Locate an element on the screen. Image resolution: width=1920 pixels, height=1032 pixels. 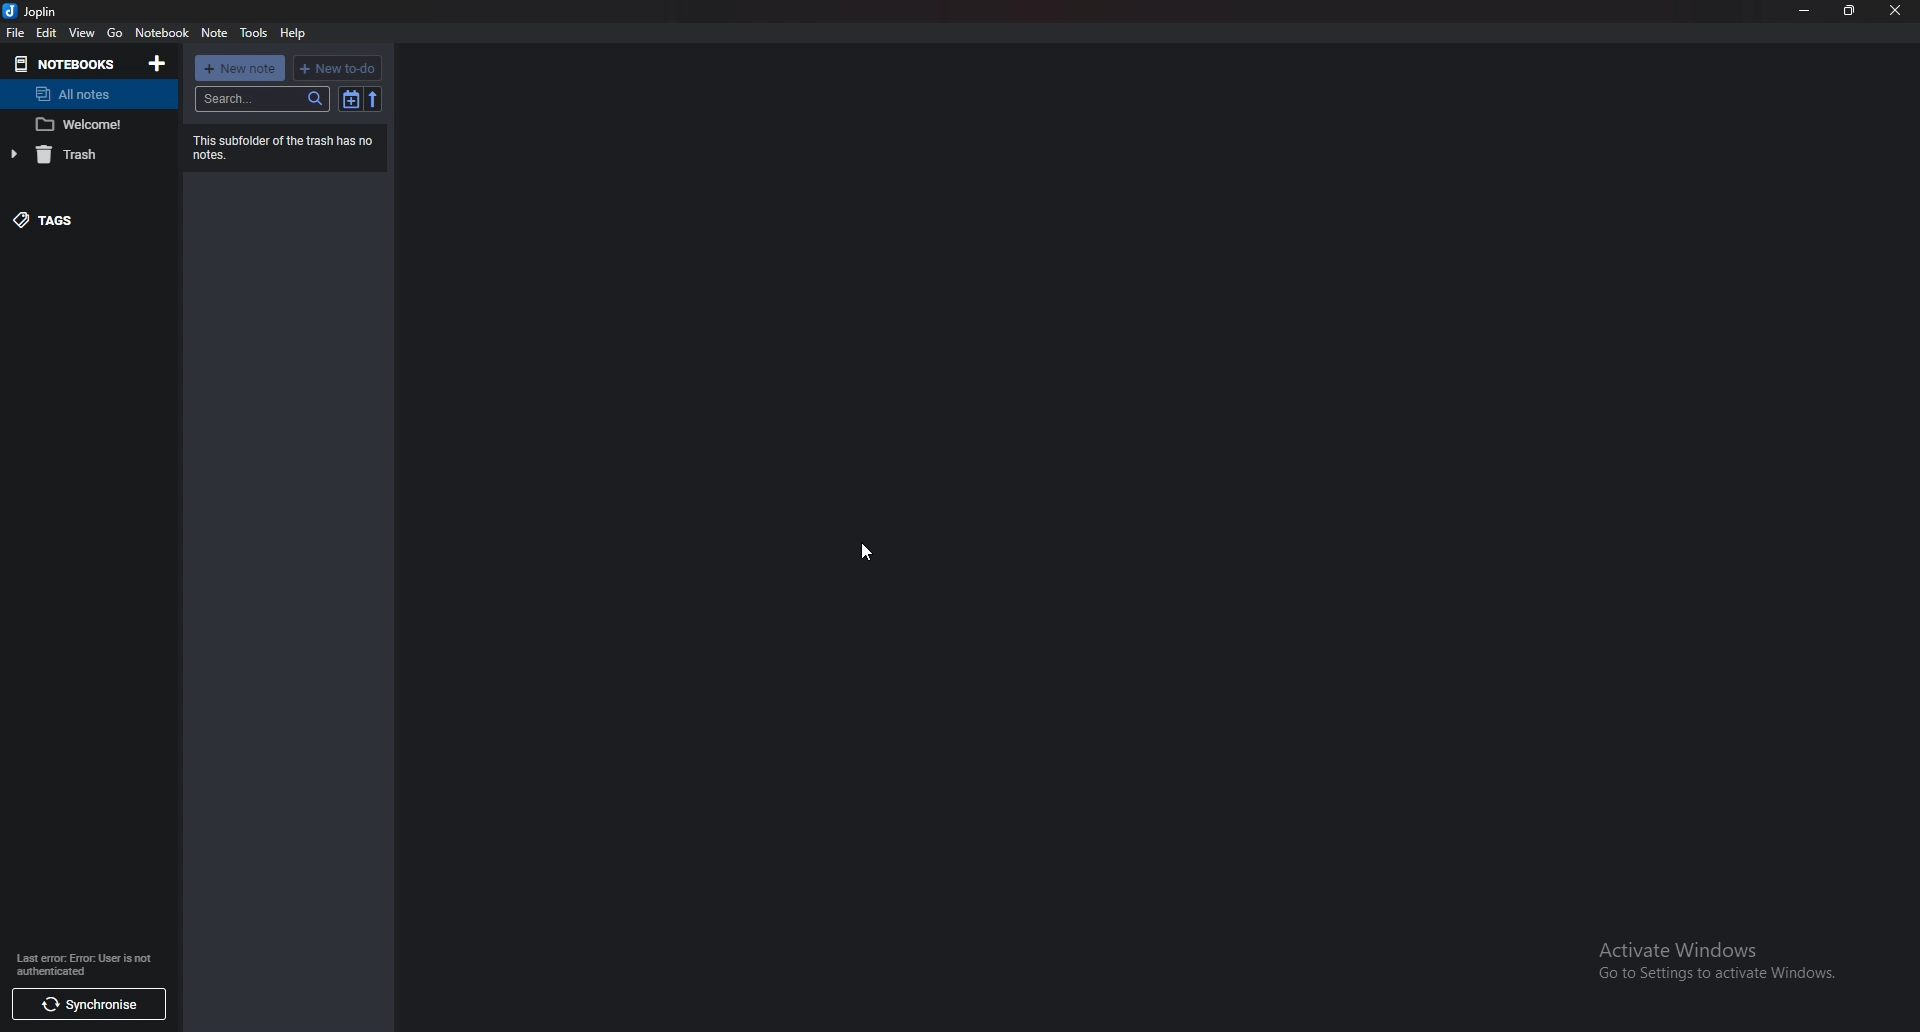
reverse sort order is located at coordinates (372, 99).